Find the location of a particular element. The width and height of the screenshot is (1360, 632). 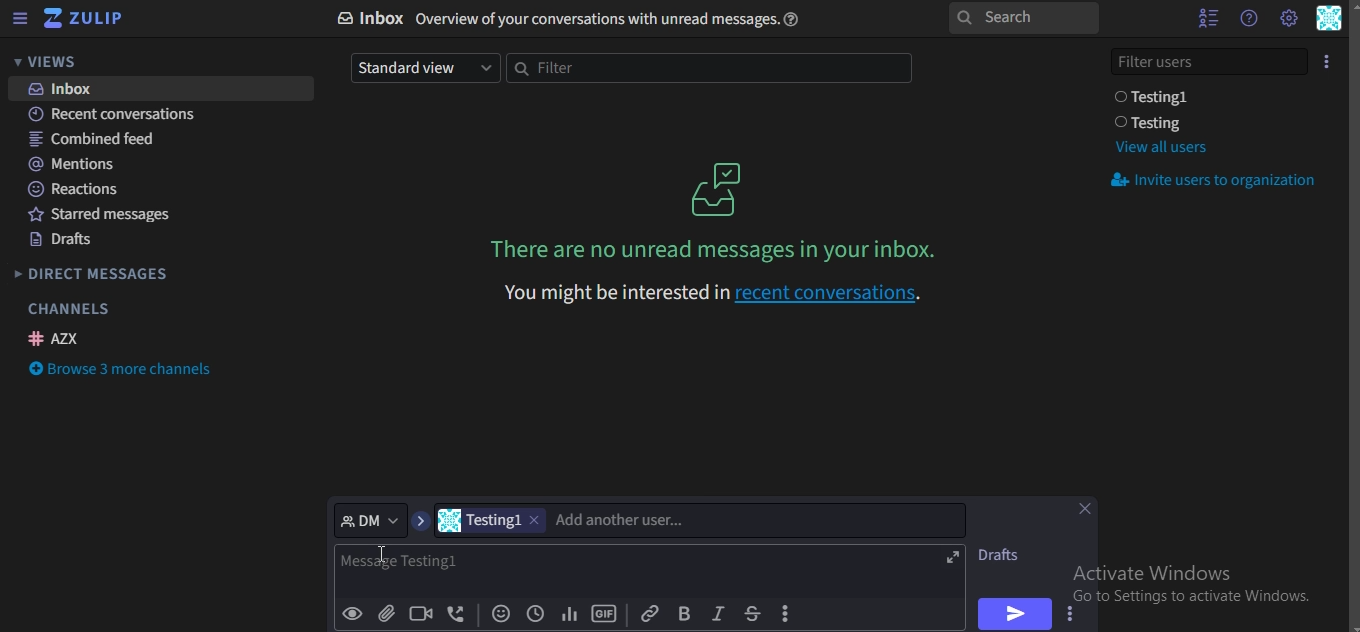

reactions is located at coordinates (76, 189).